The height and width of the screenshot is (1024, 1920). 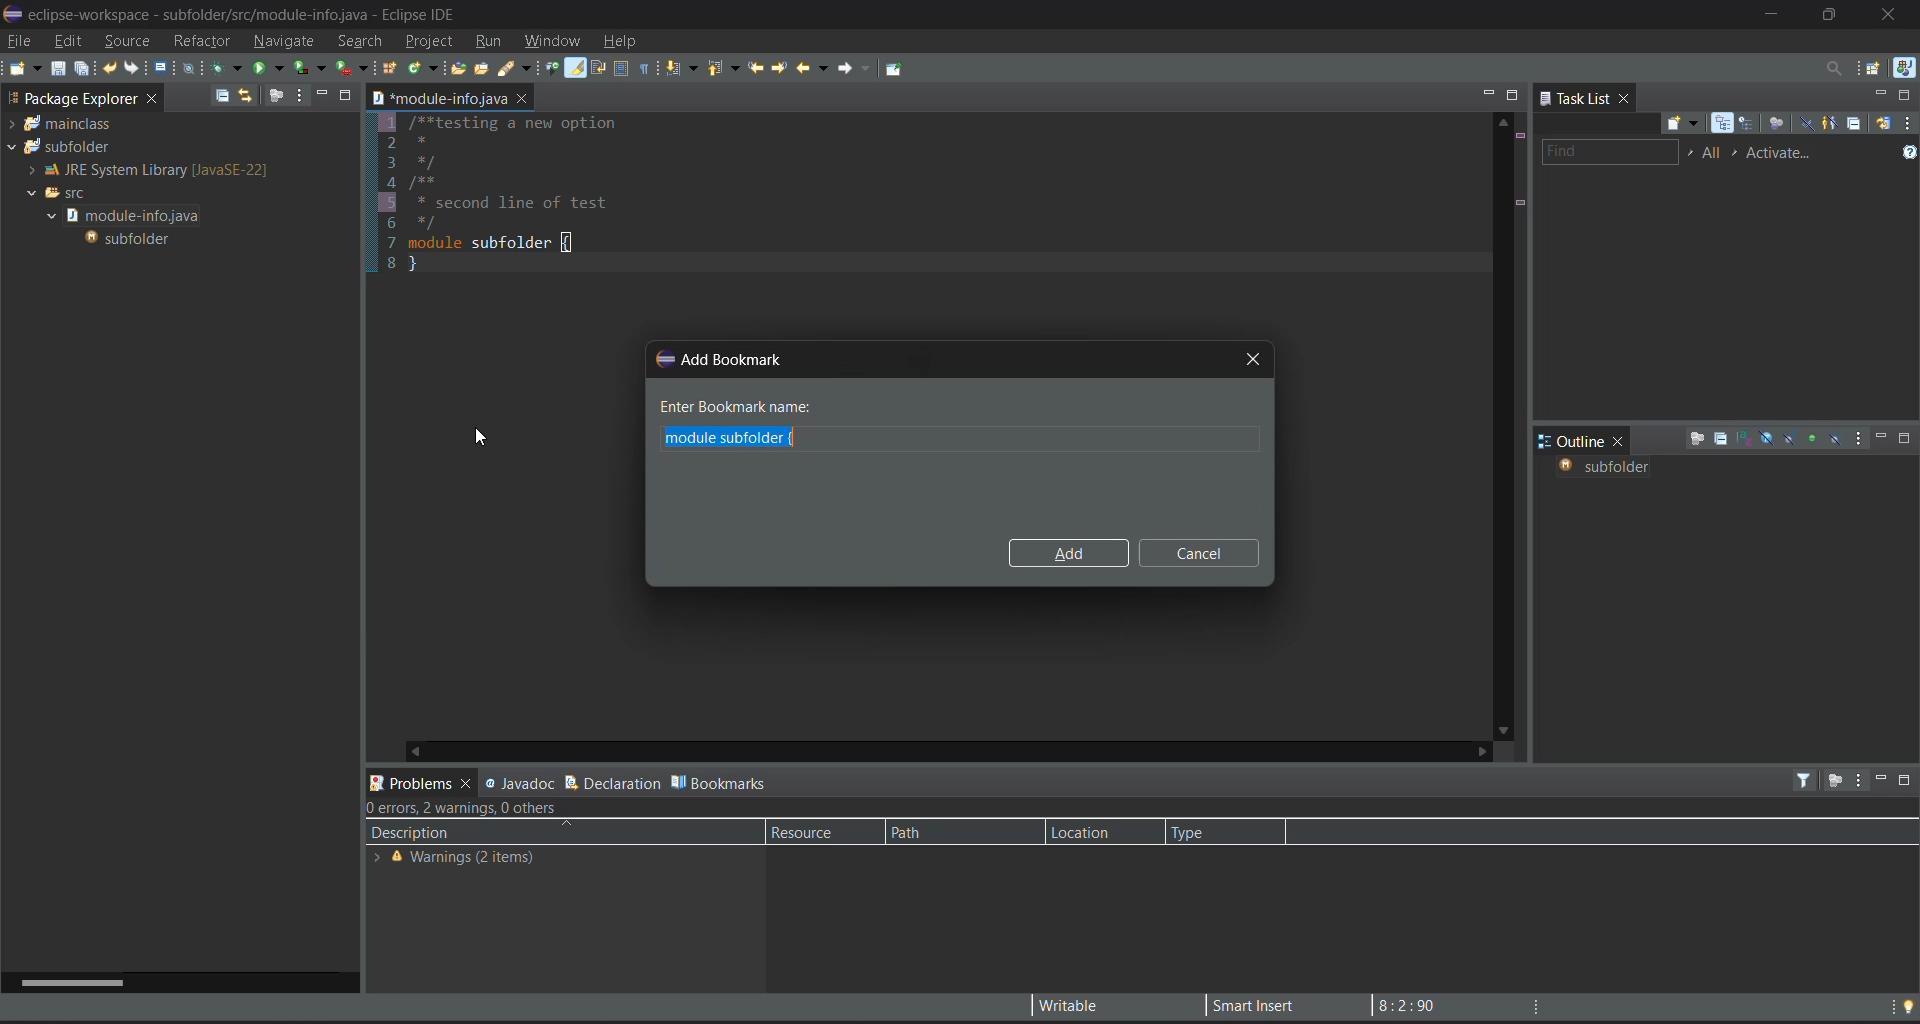 I want to click on Warning (2 items), so click(x=460, y=860).